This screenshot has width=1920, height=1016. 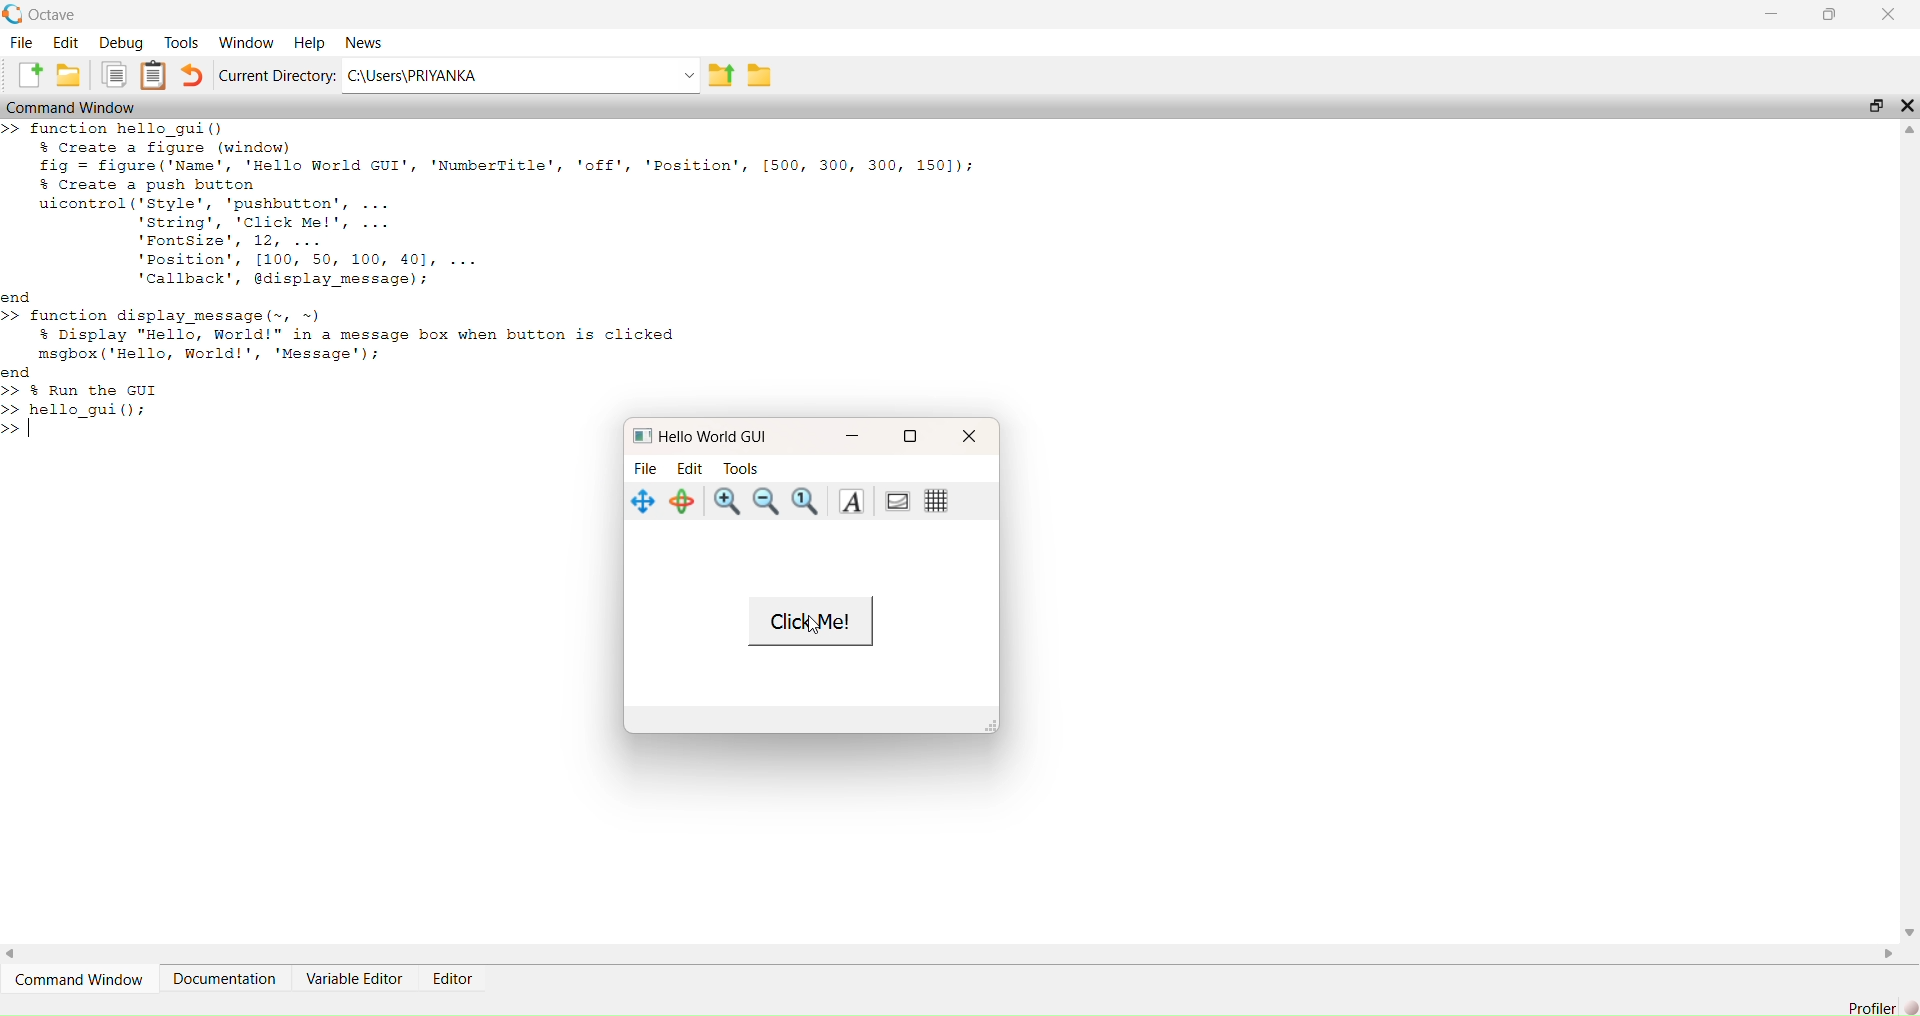 What do you see at coordinates (913, 438) in the screenshot?
I see `maximise` at bounding box center [913, 438].